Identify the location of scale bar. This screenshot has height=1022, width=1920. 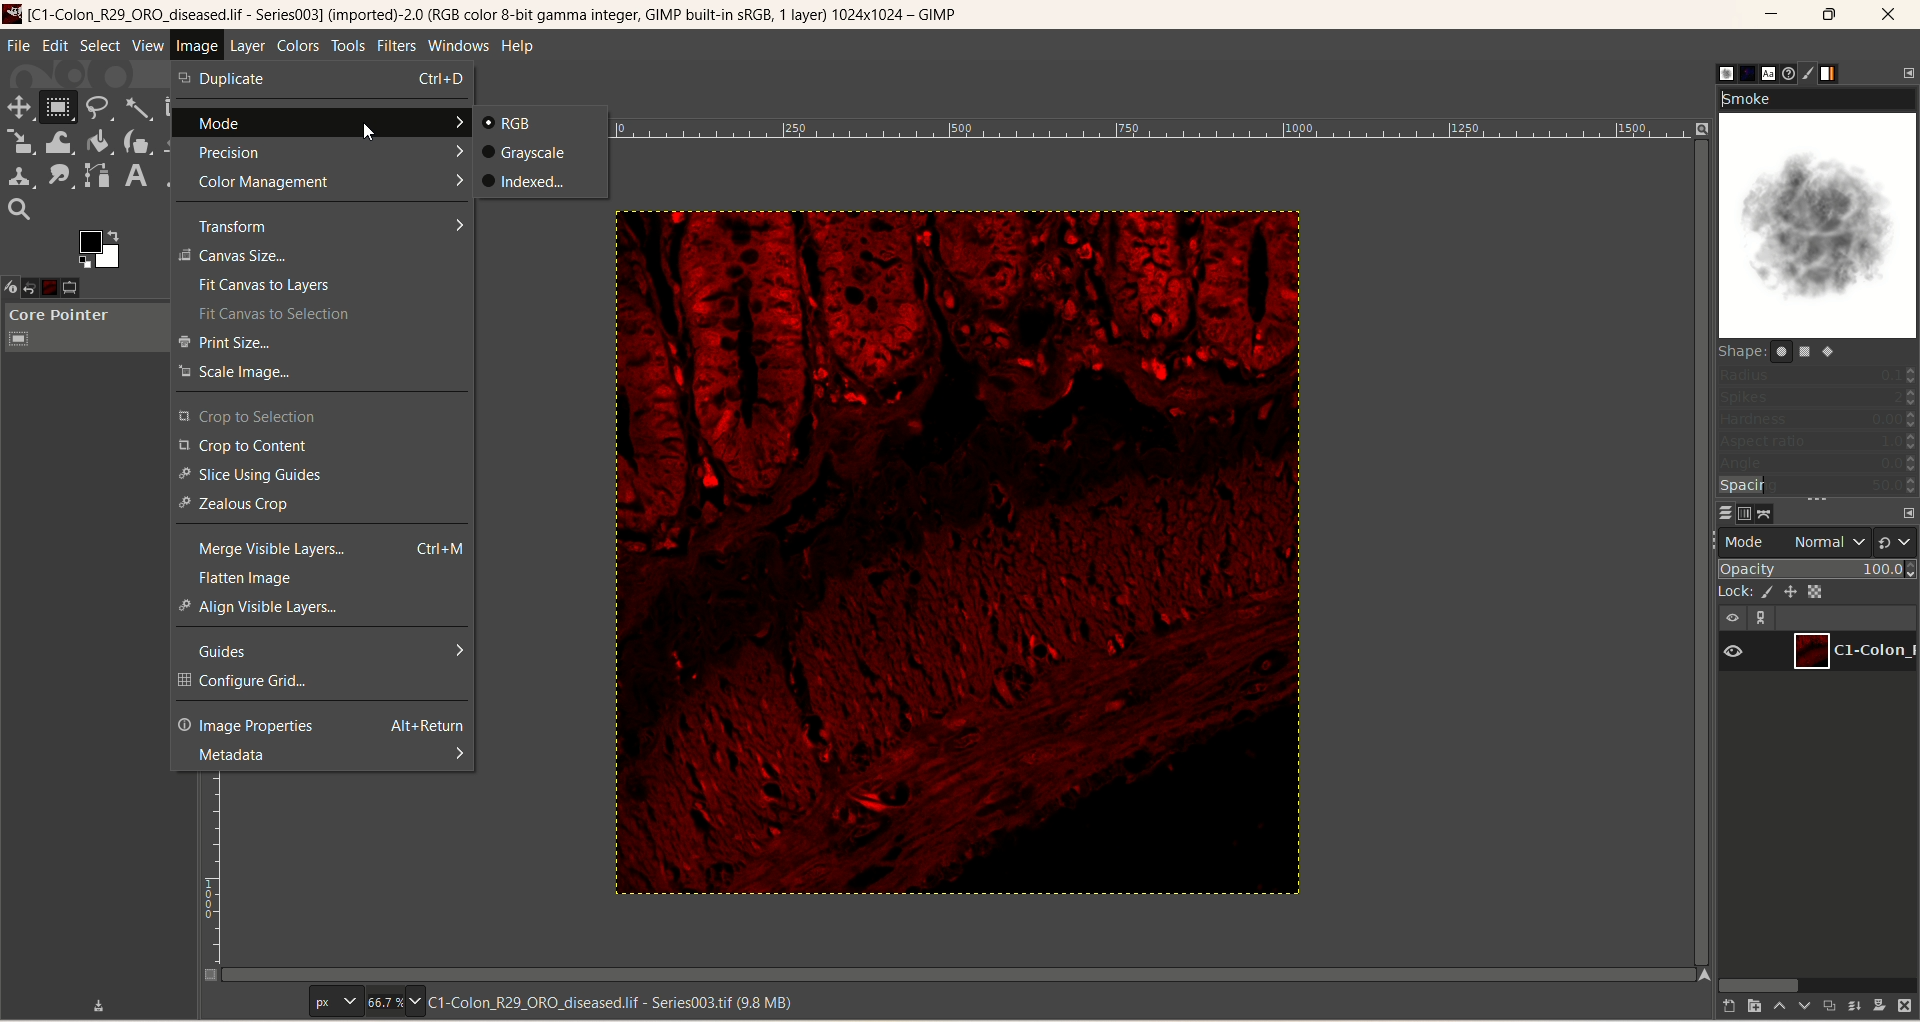
(217, 871).